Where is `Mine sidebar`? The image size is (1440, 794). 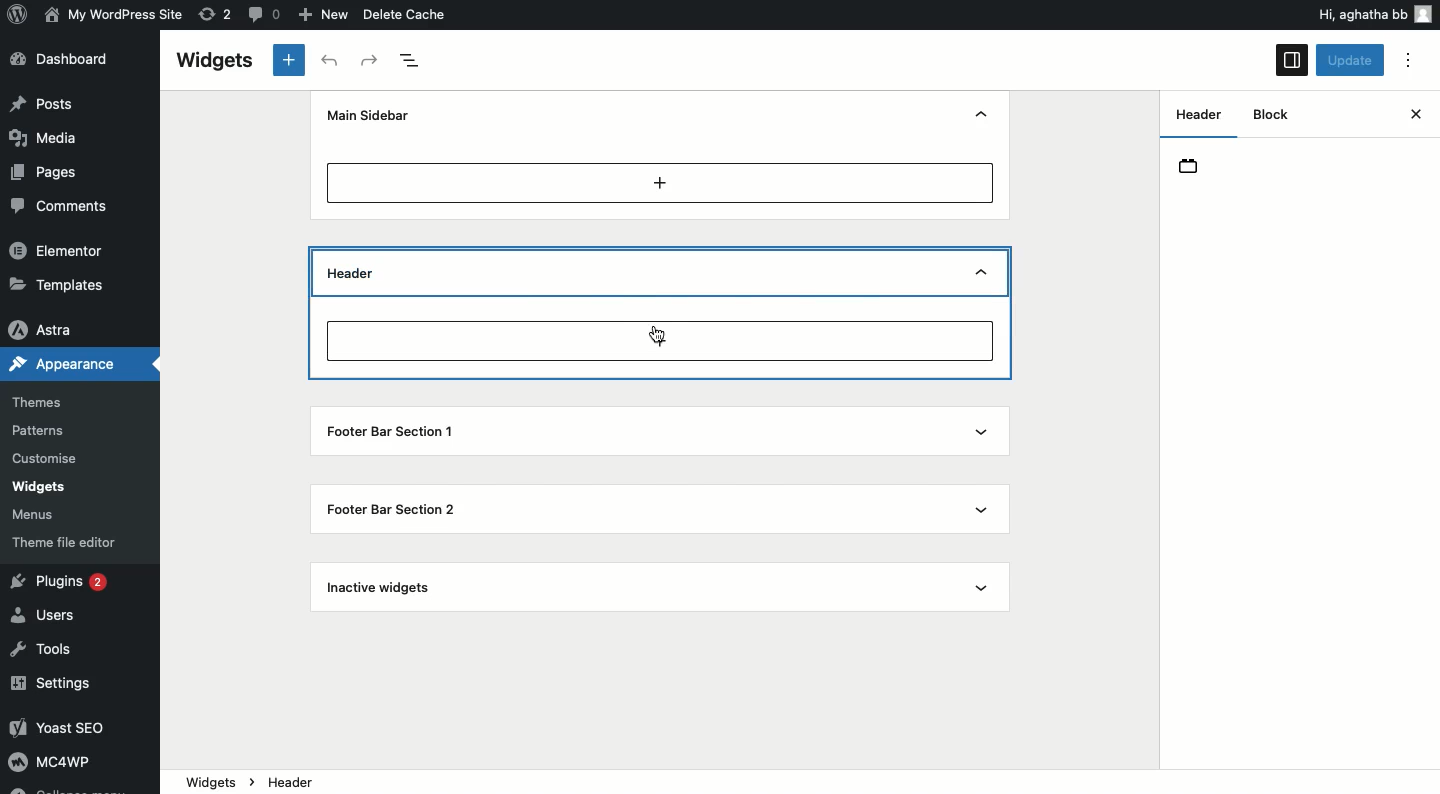 Mine sidebar is located at coordinates (365, 115).